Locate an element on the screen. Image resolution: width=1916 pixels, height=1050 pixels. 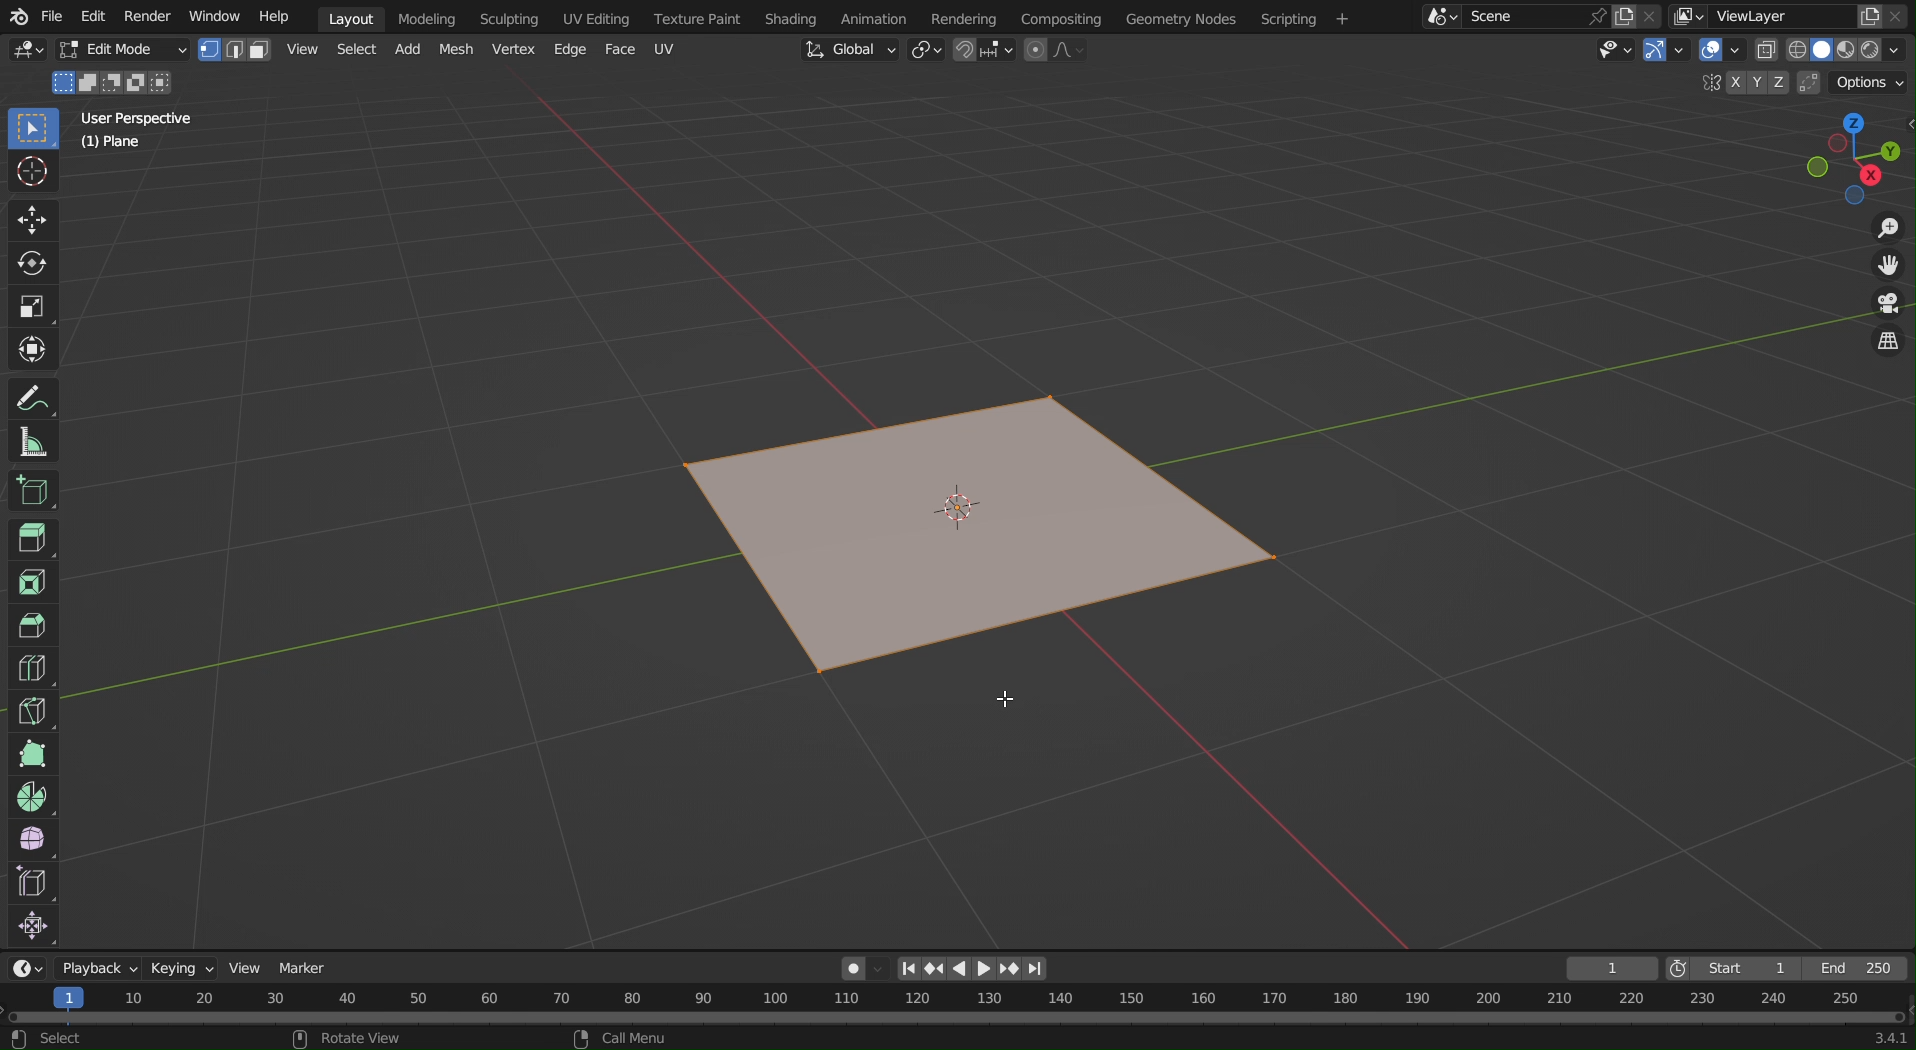
Rotate is located at coordinates (35, 262).